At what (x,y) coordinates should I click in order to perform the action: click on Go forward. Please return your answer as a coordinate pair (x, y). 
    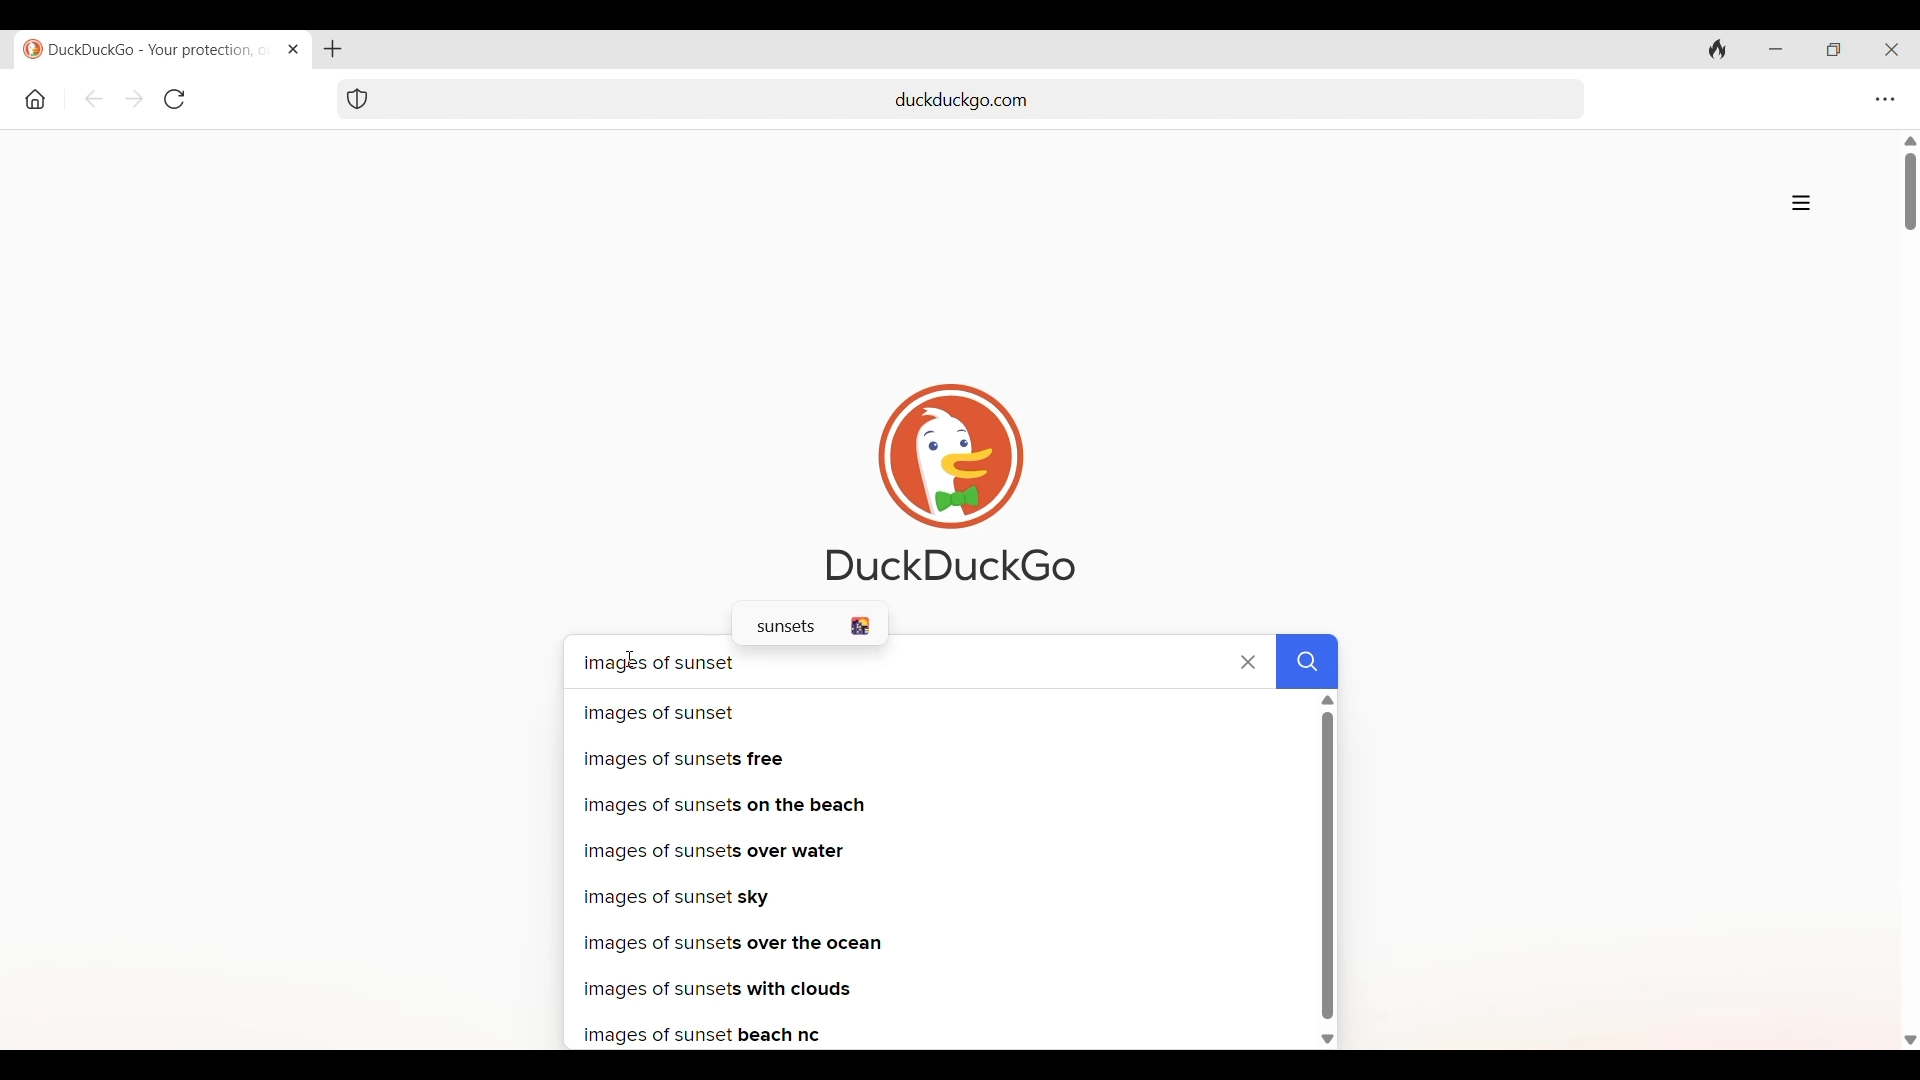
    Looking at the image, I should click on (135, 98).